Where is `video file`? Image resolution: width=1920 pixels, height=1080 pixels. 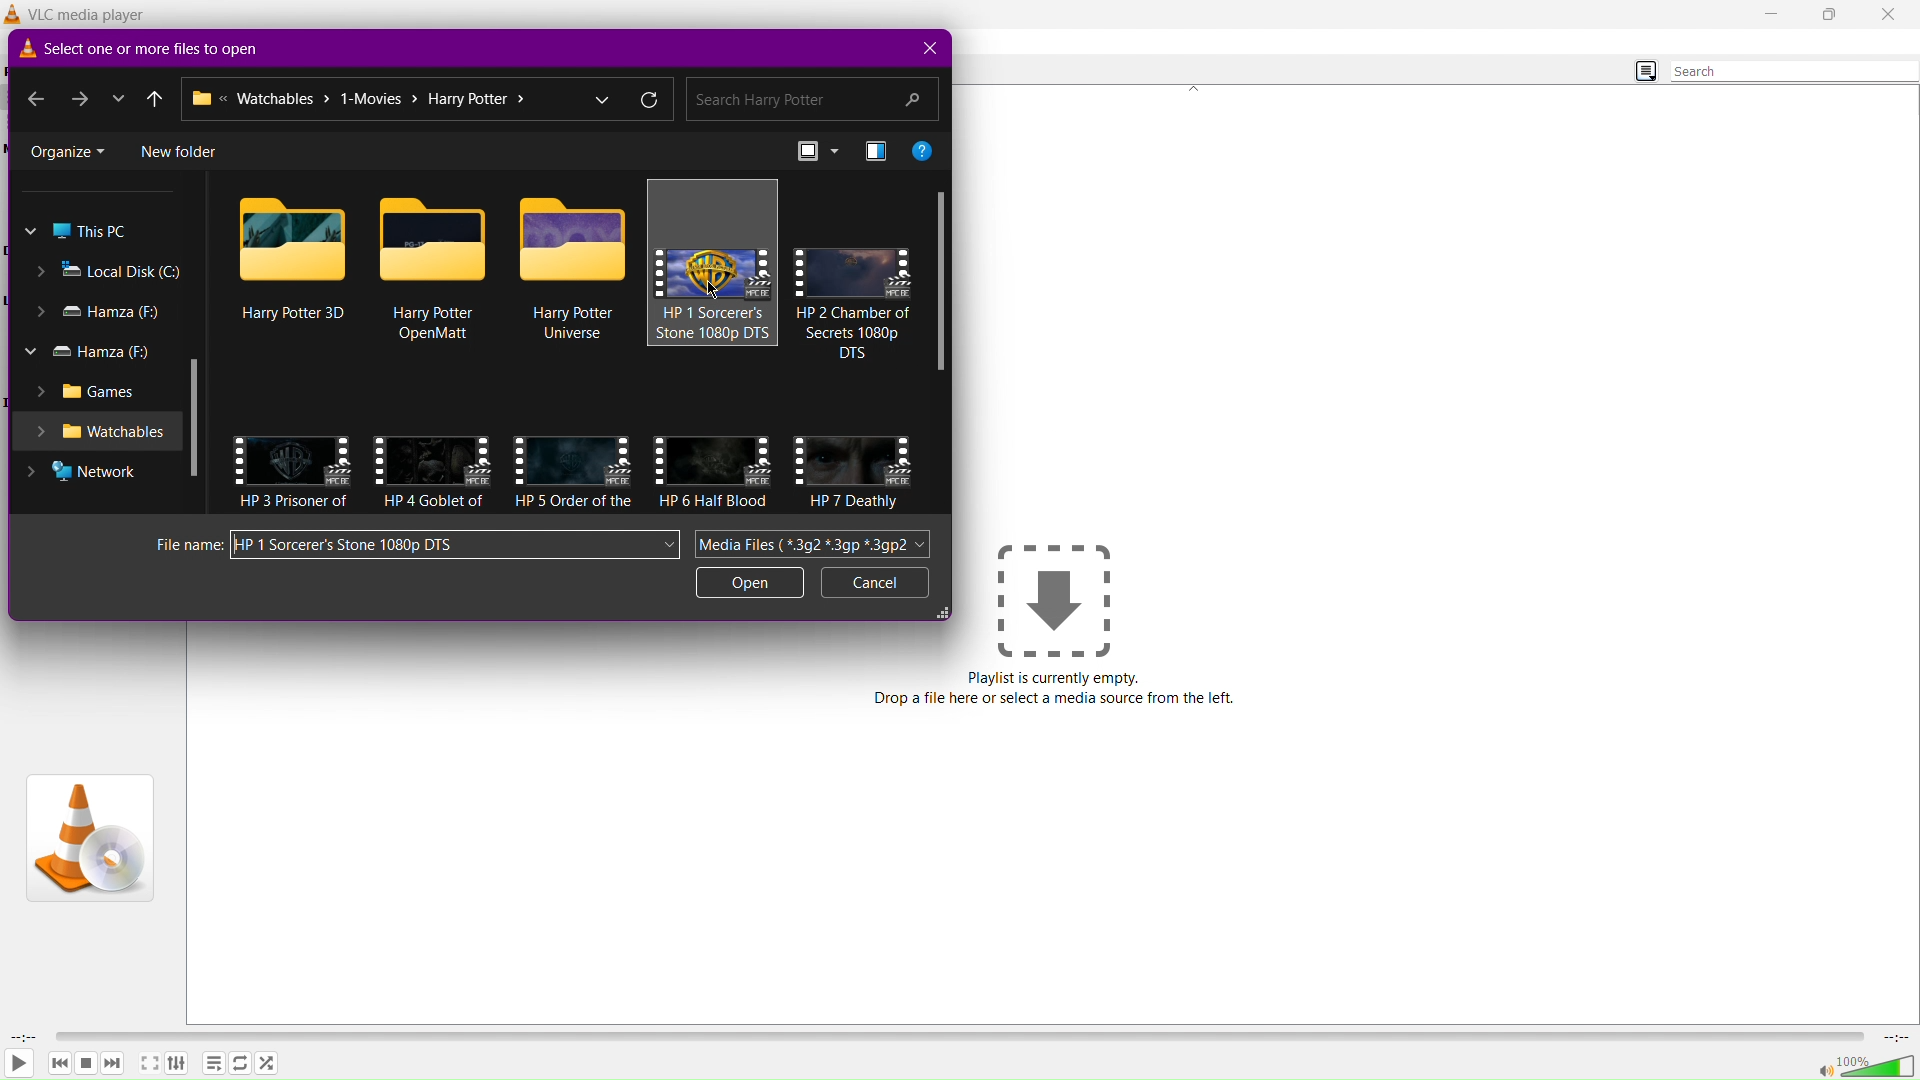 video file is located at coordinates (573, 459).